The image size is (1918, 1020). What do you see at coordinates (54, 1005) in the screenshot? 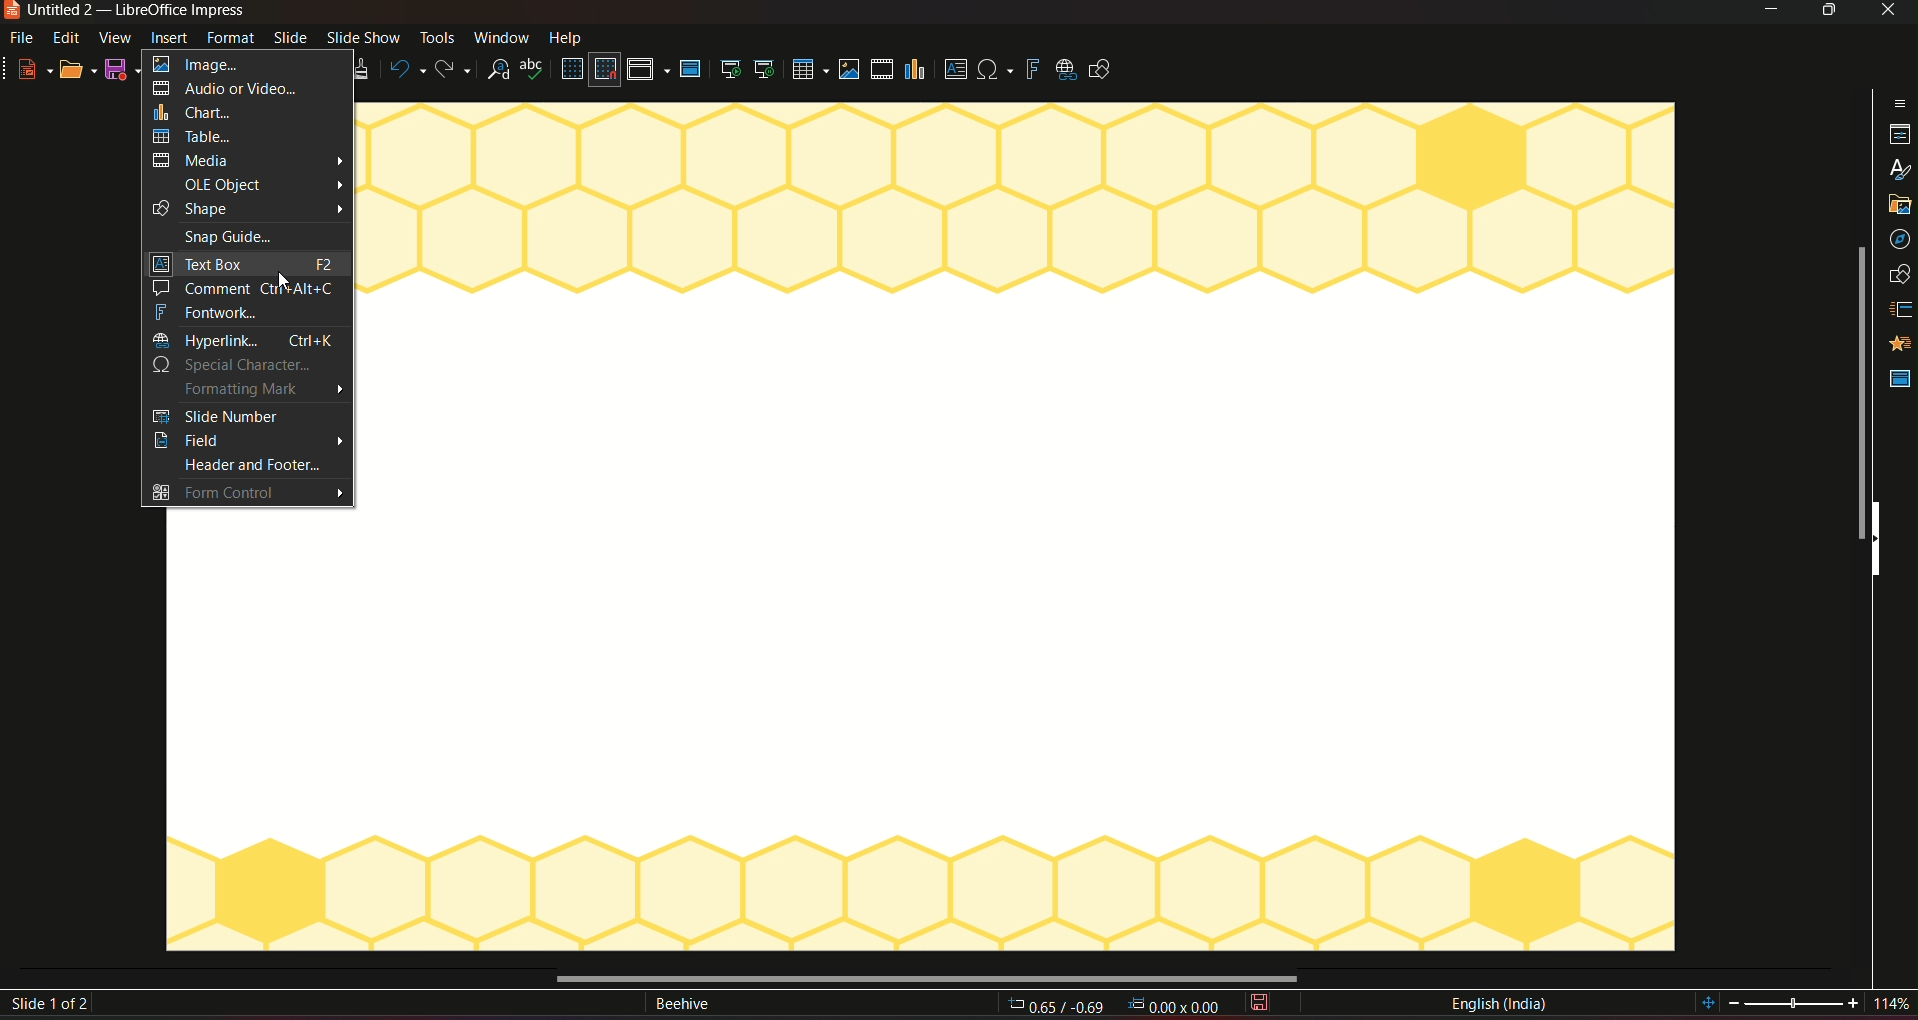
I see `slide 1 of 2` at bounding box center [54, 1005].